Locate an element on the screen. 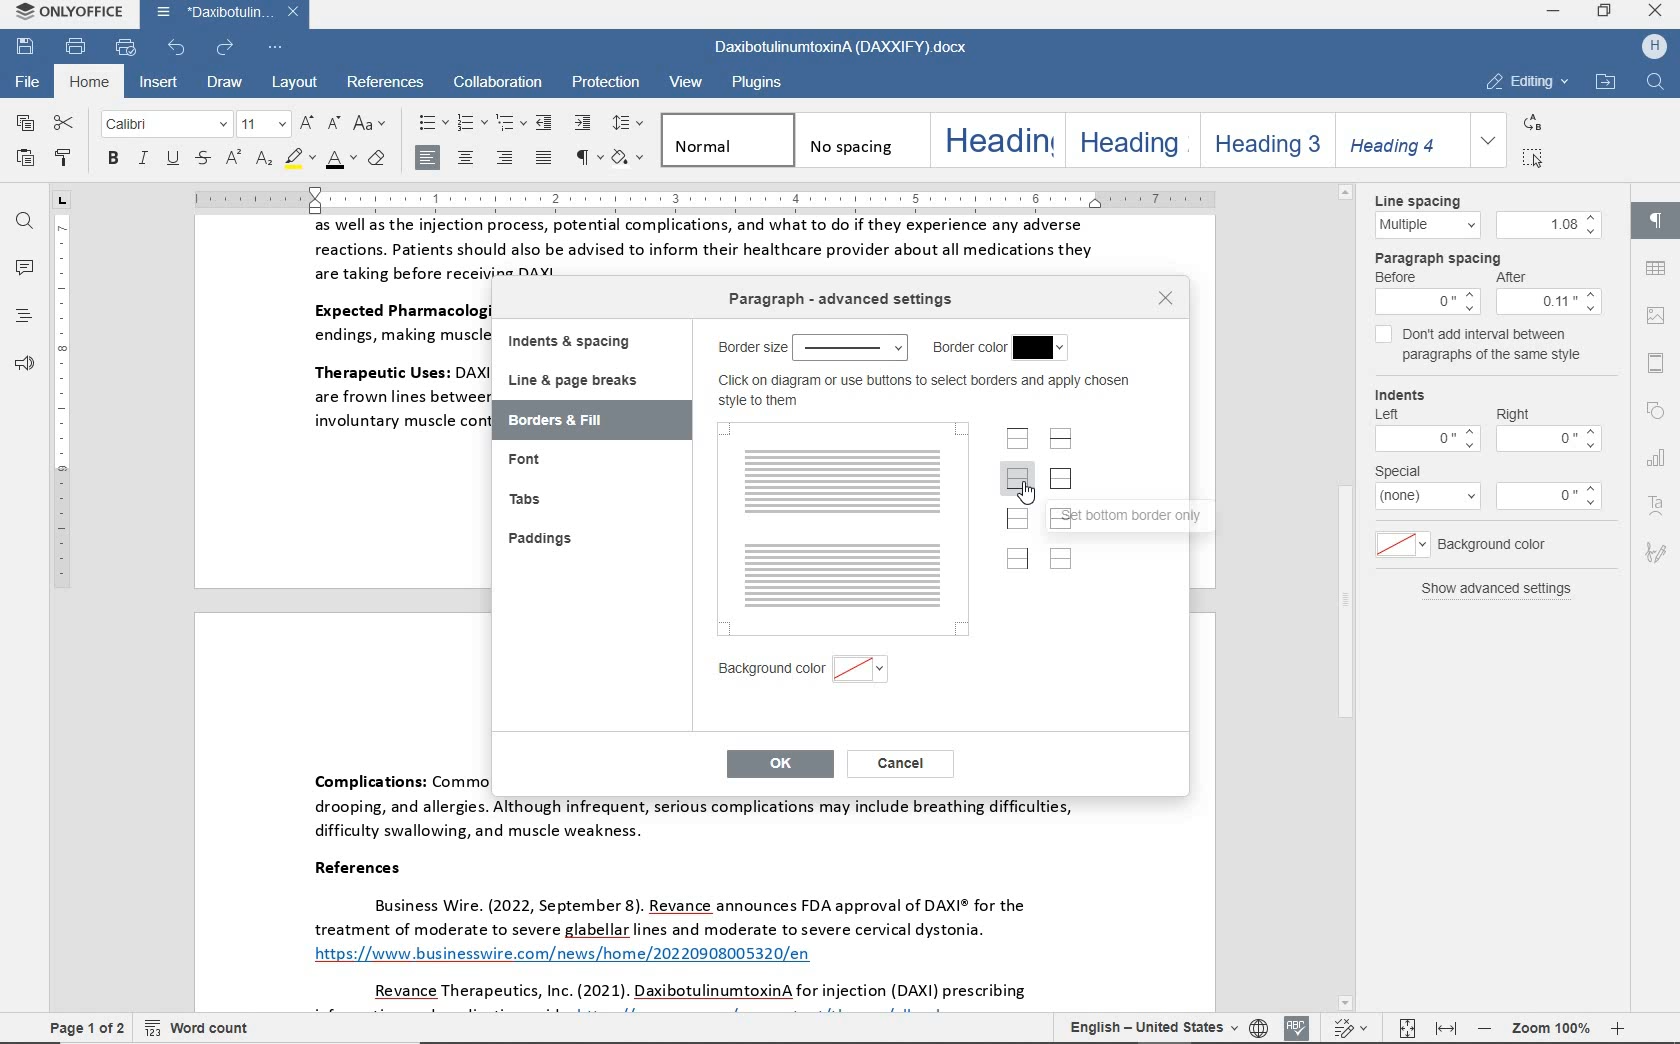 This screenshot has width=1680, height=1044. normal is located at coordinates (725, 140).